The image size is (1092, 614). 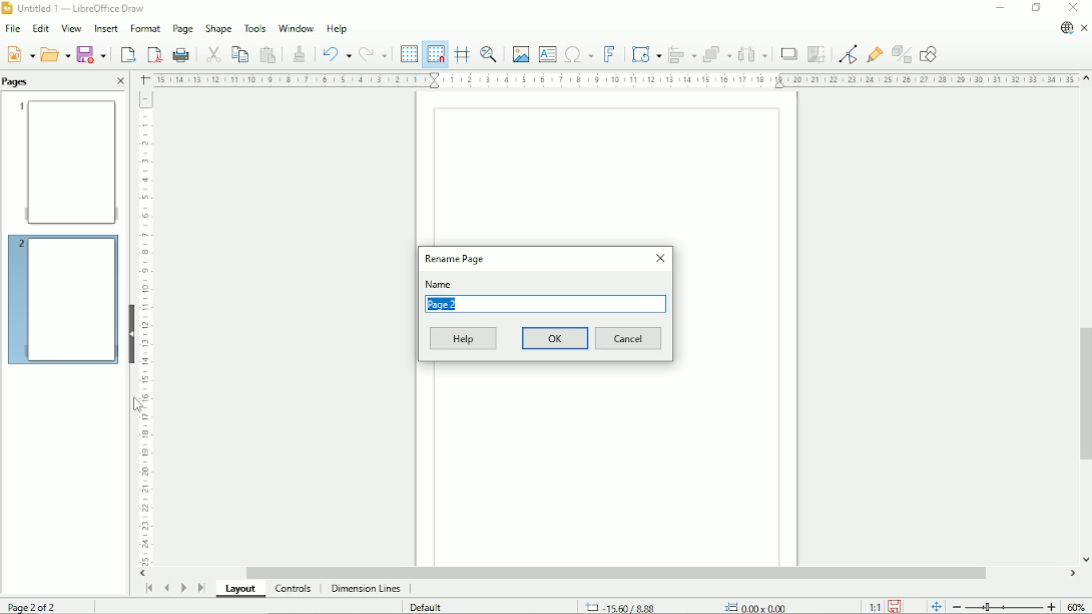 What do you see at coordinates (145, 328) in the screenshot?
I see `Vertical scale` at bounding box center [145, 328].